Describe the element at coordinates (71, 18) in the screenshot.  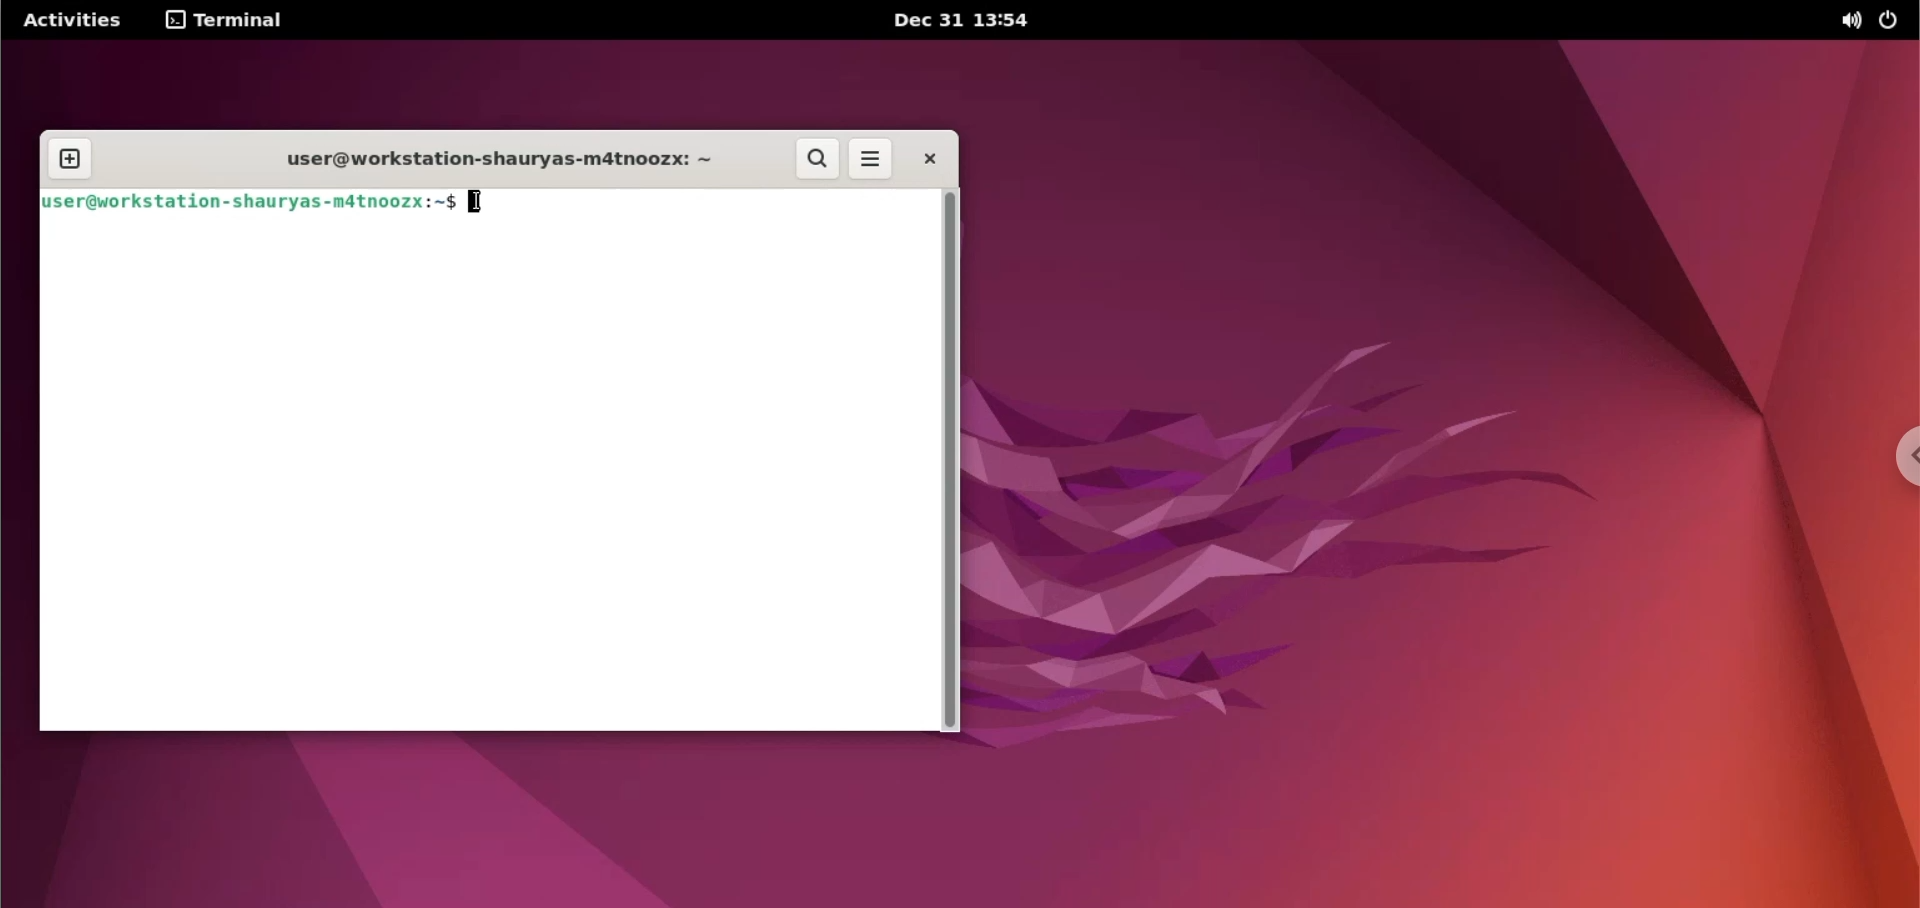
I see `Activities` at that location.